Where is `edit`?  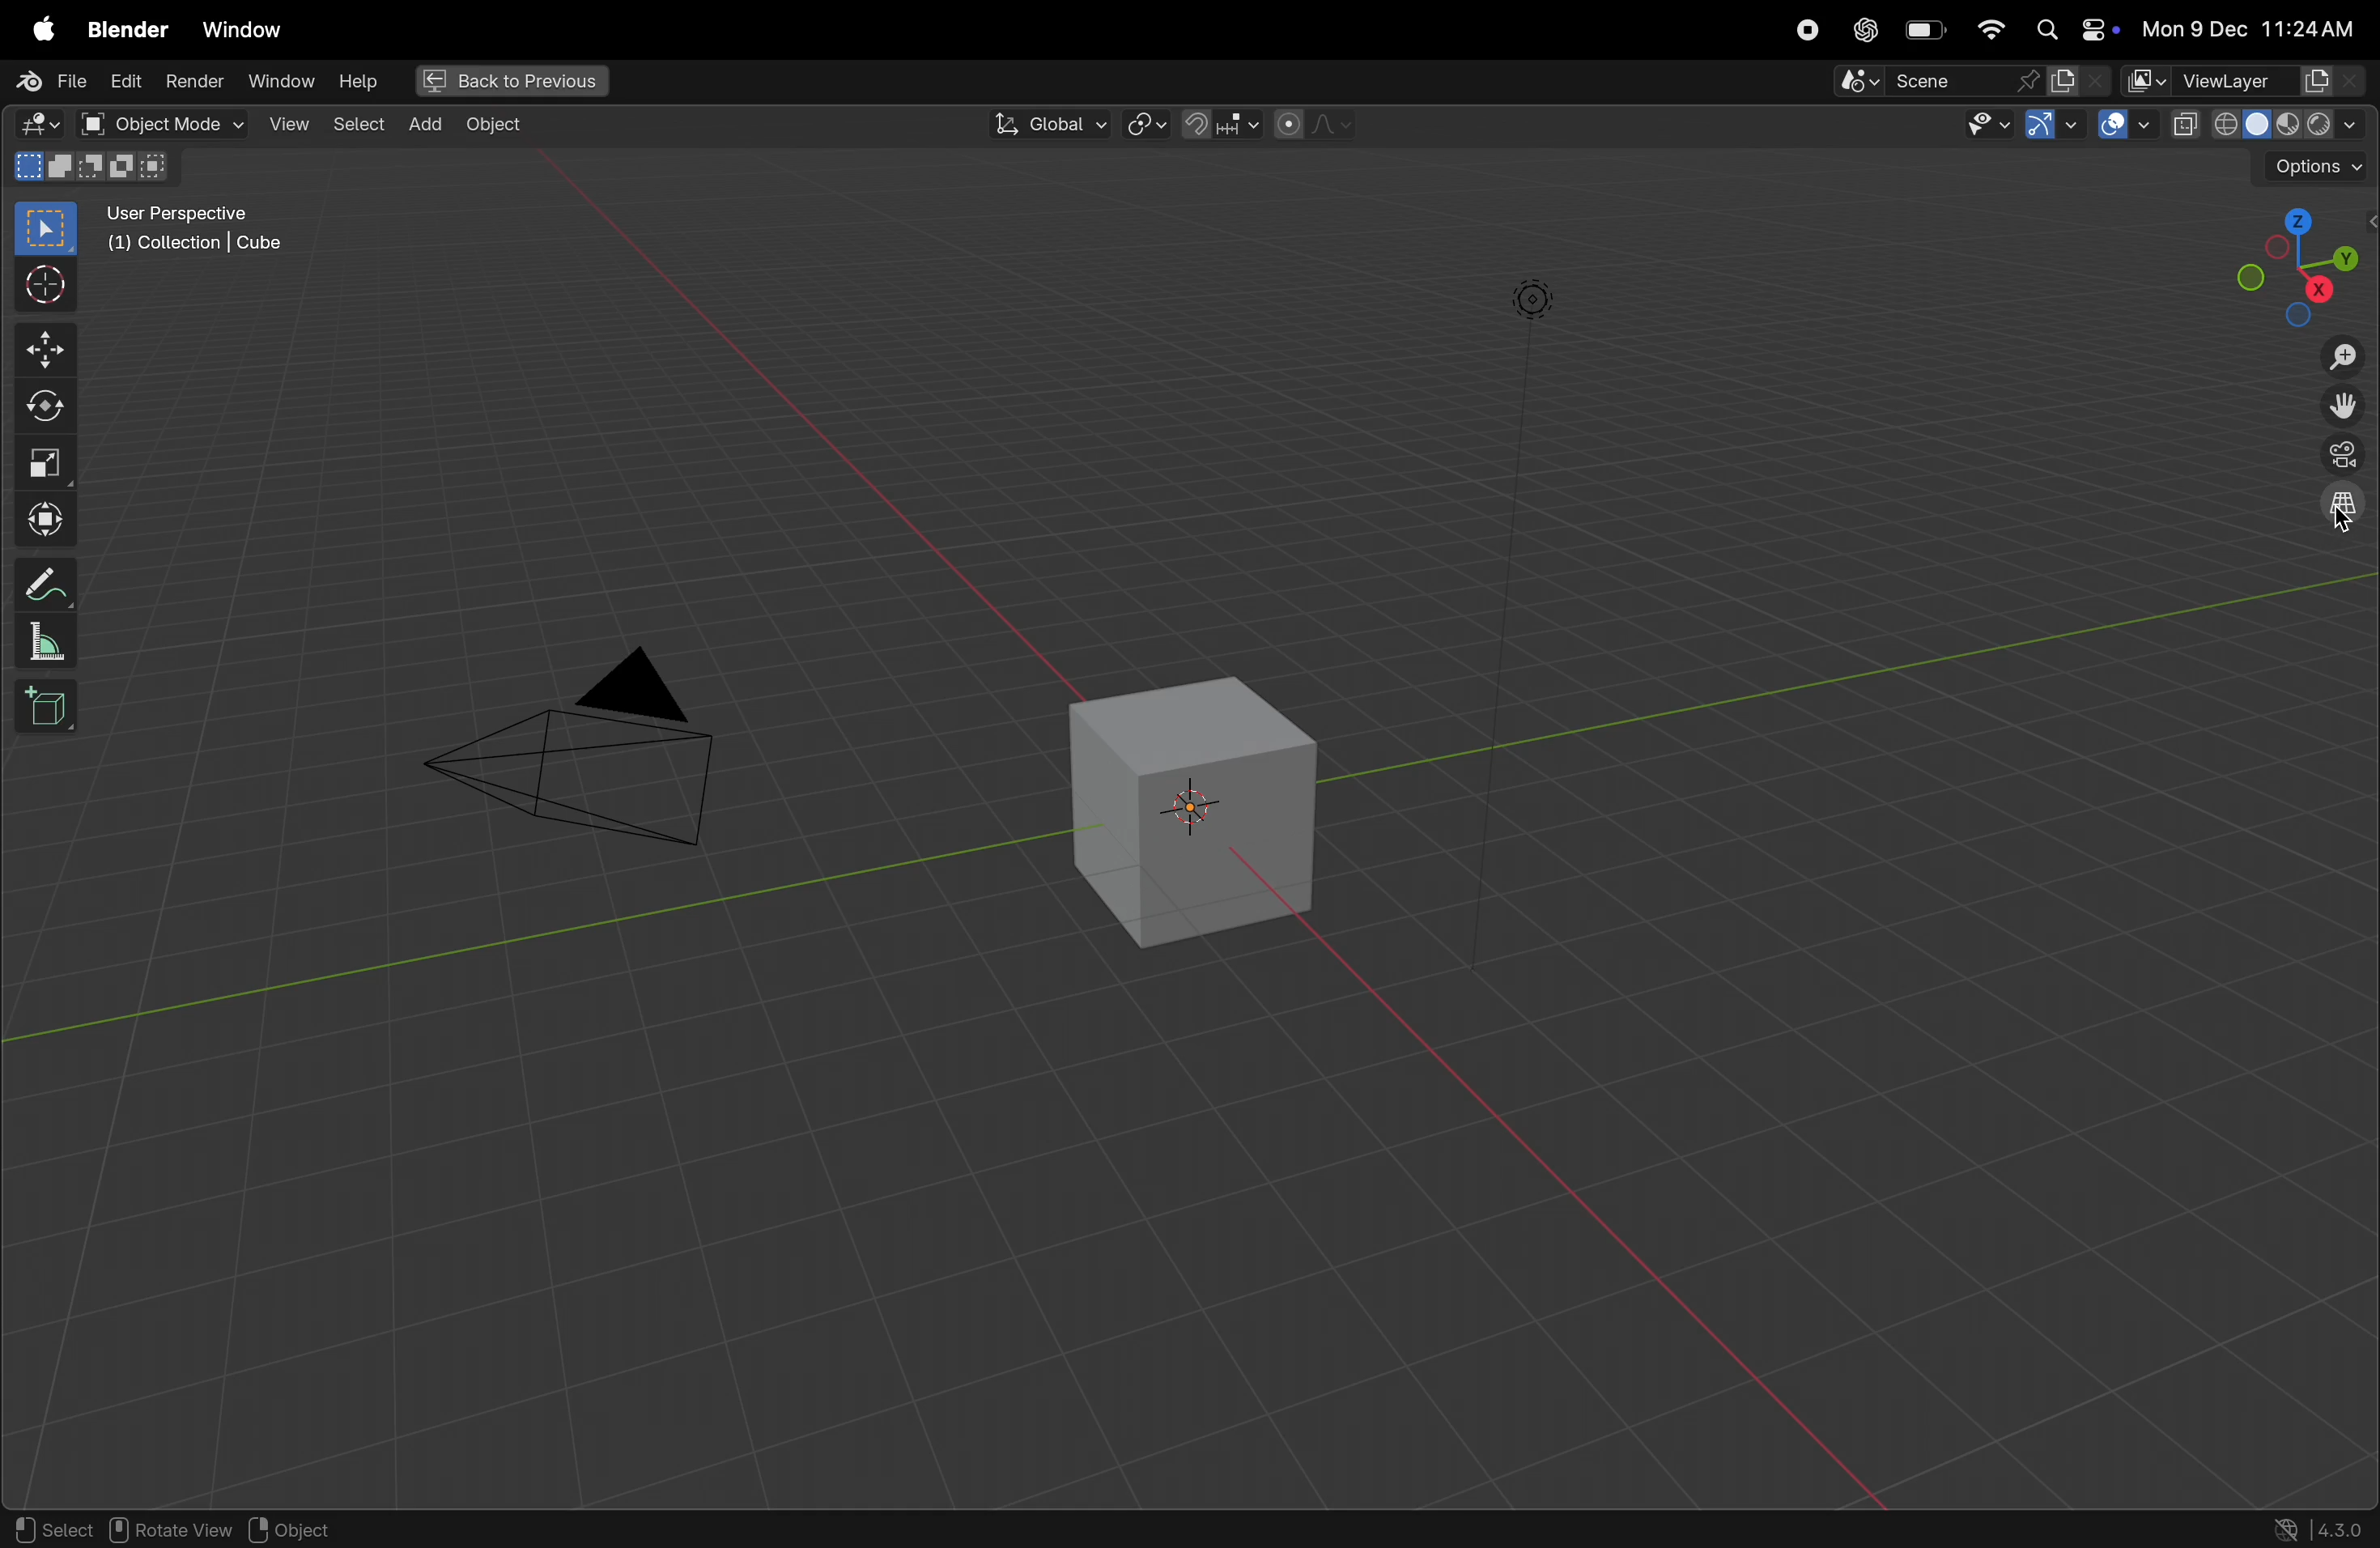
edit is located at coordinates (122, 80).